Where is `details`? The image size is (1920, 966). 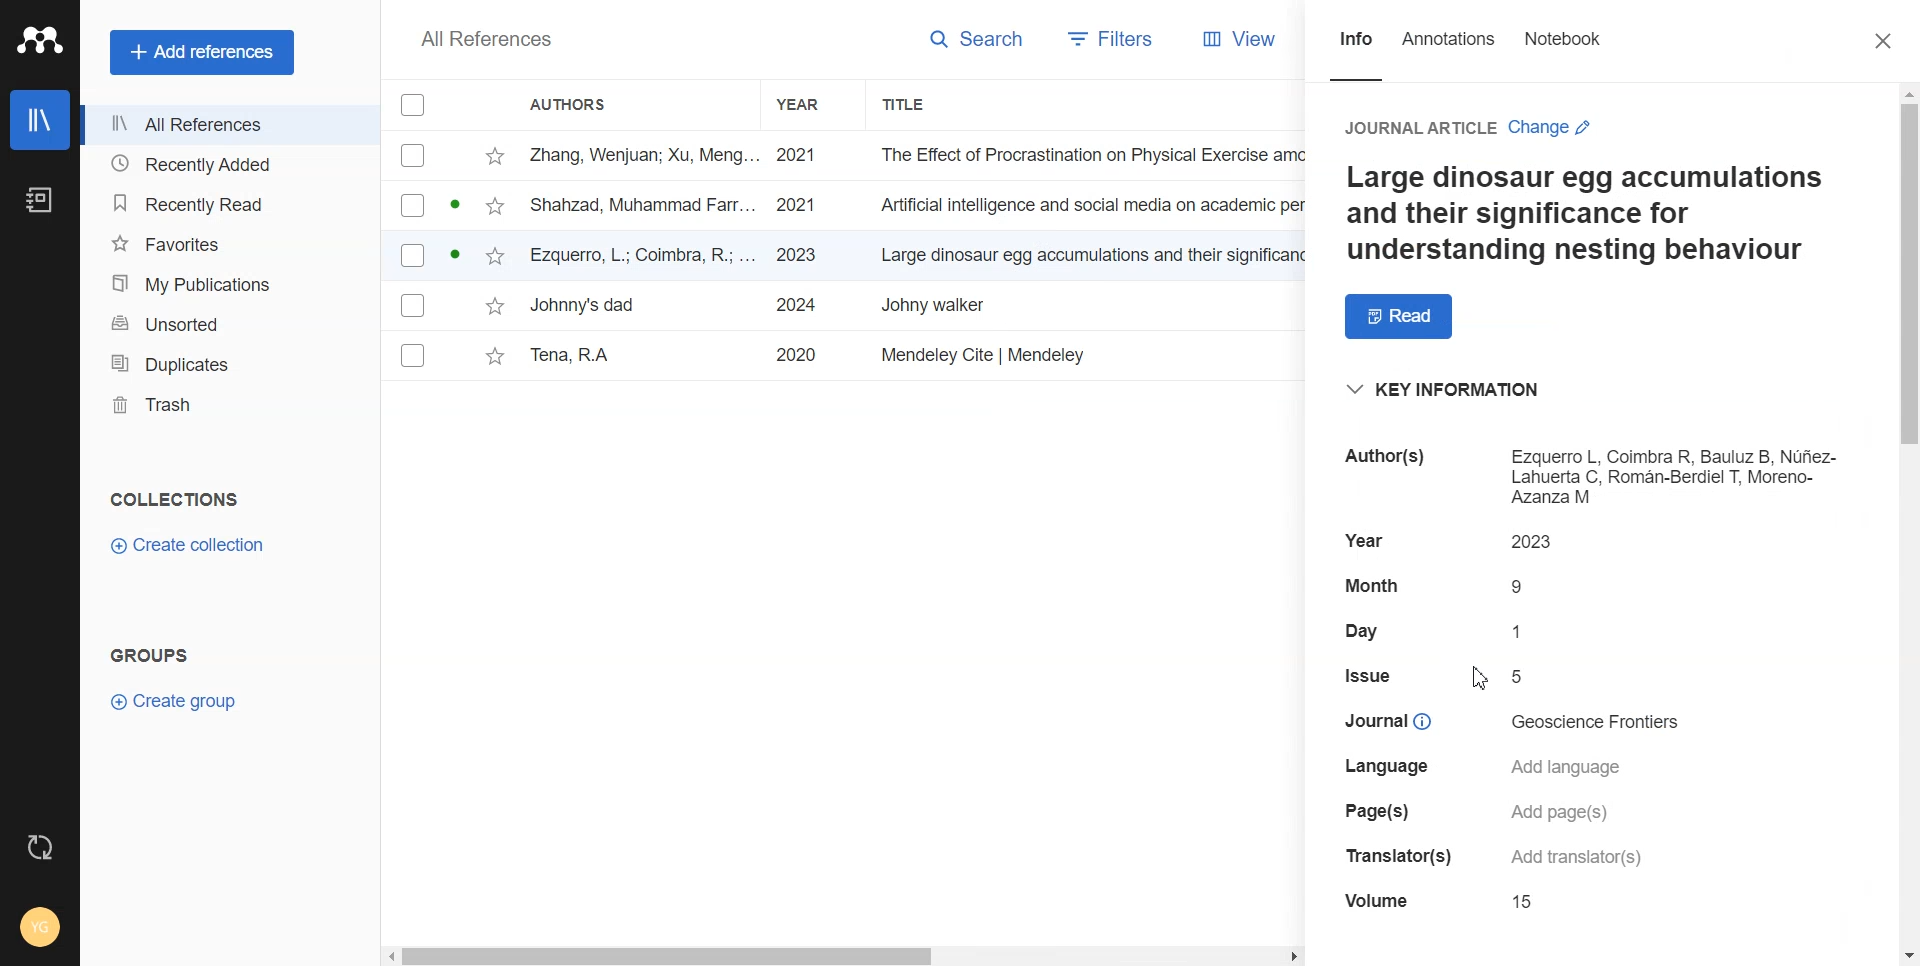
details is located at coordinates (1532, 542).